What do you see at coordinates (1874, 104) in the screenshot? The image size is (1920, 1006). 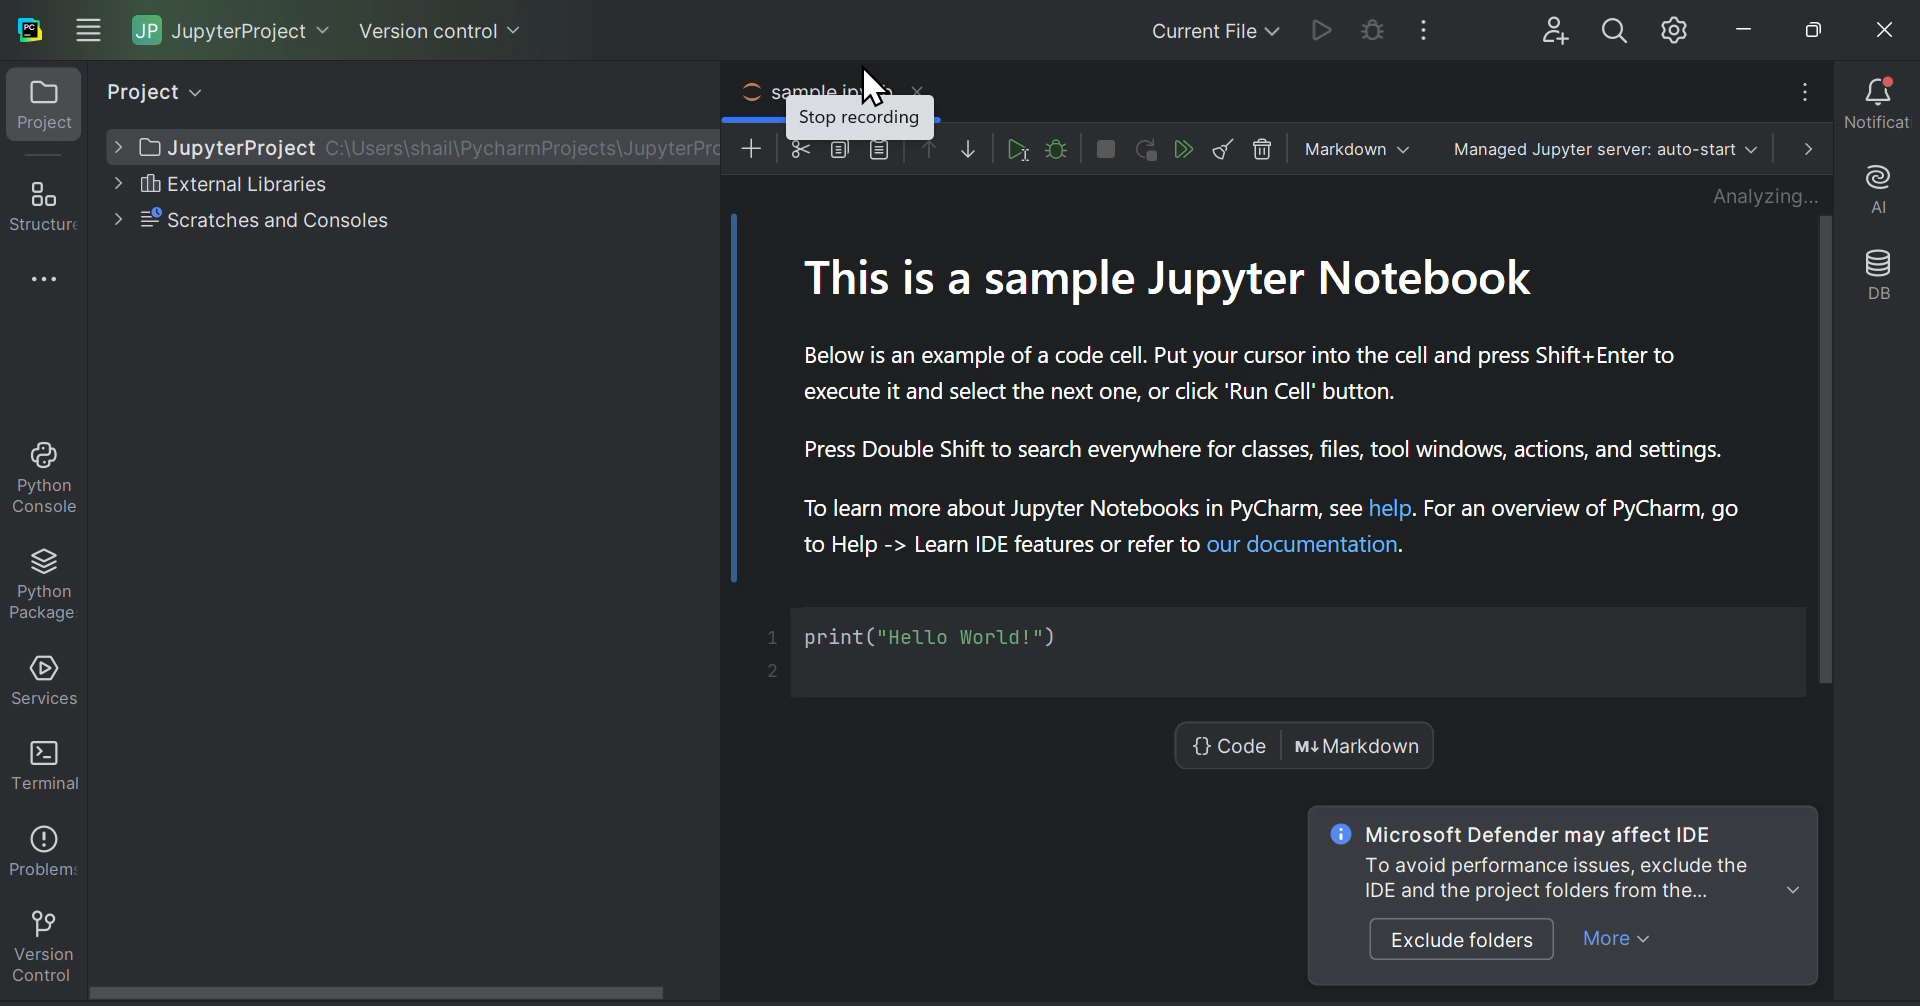 I see `Notifications` at bounding box center [1874, 104].